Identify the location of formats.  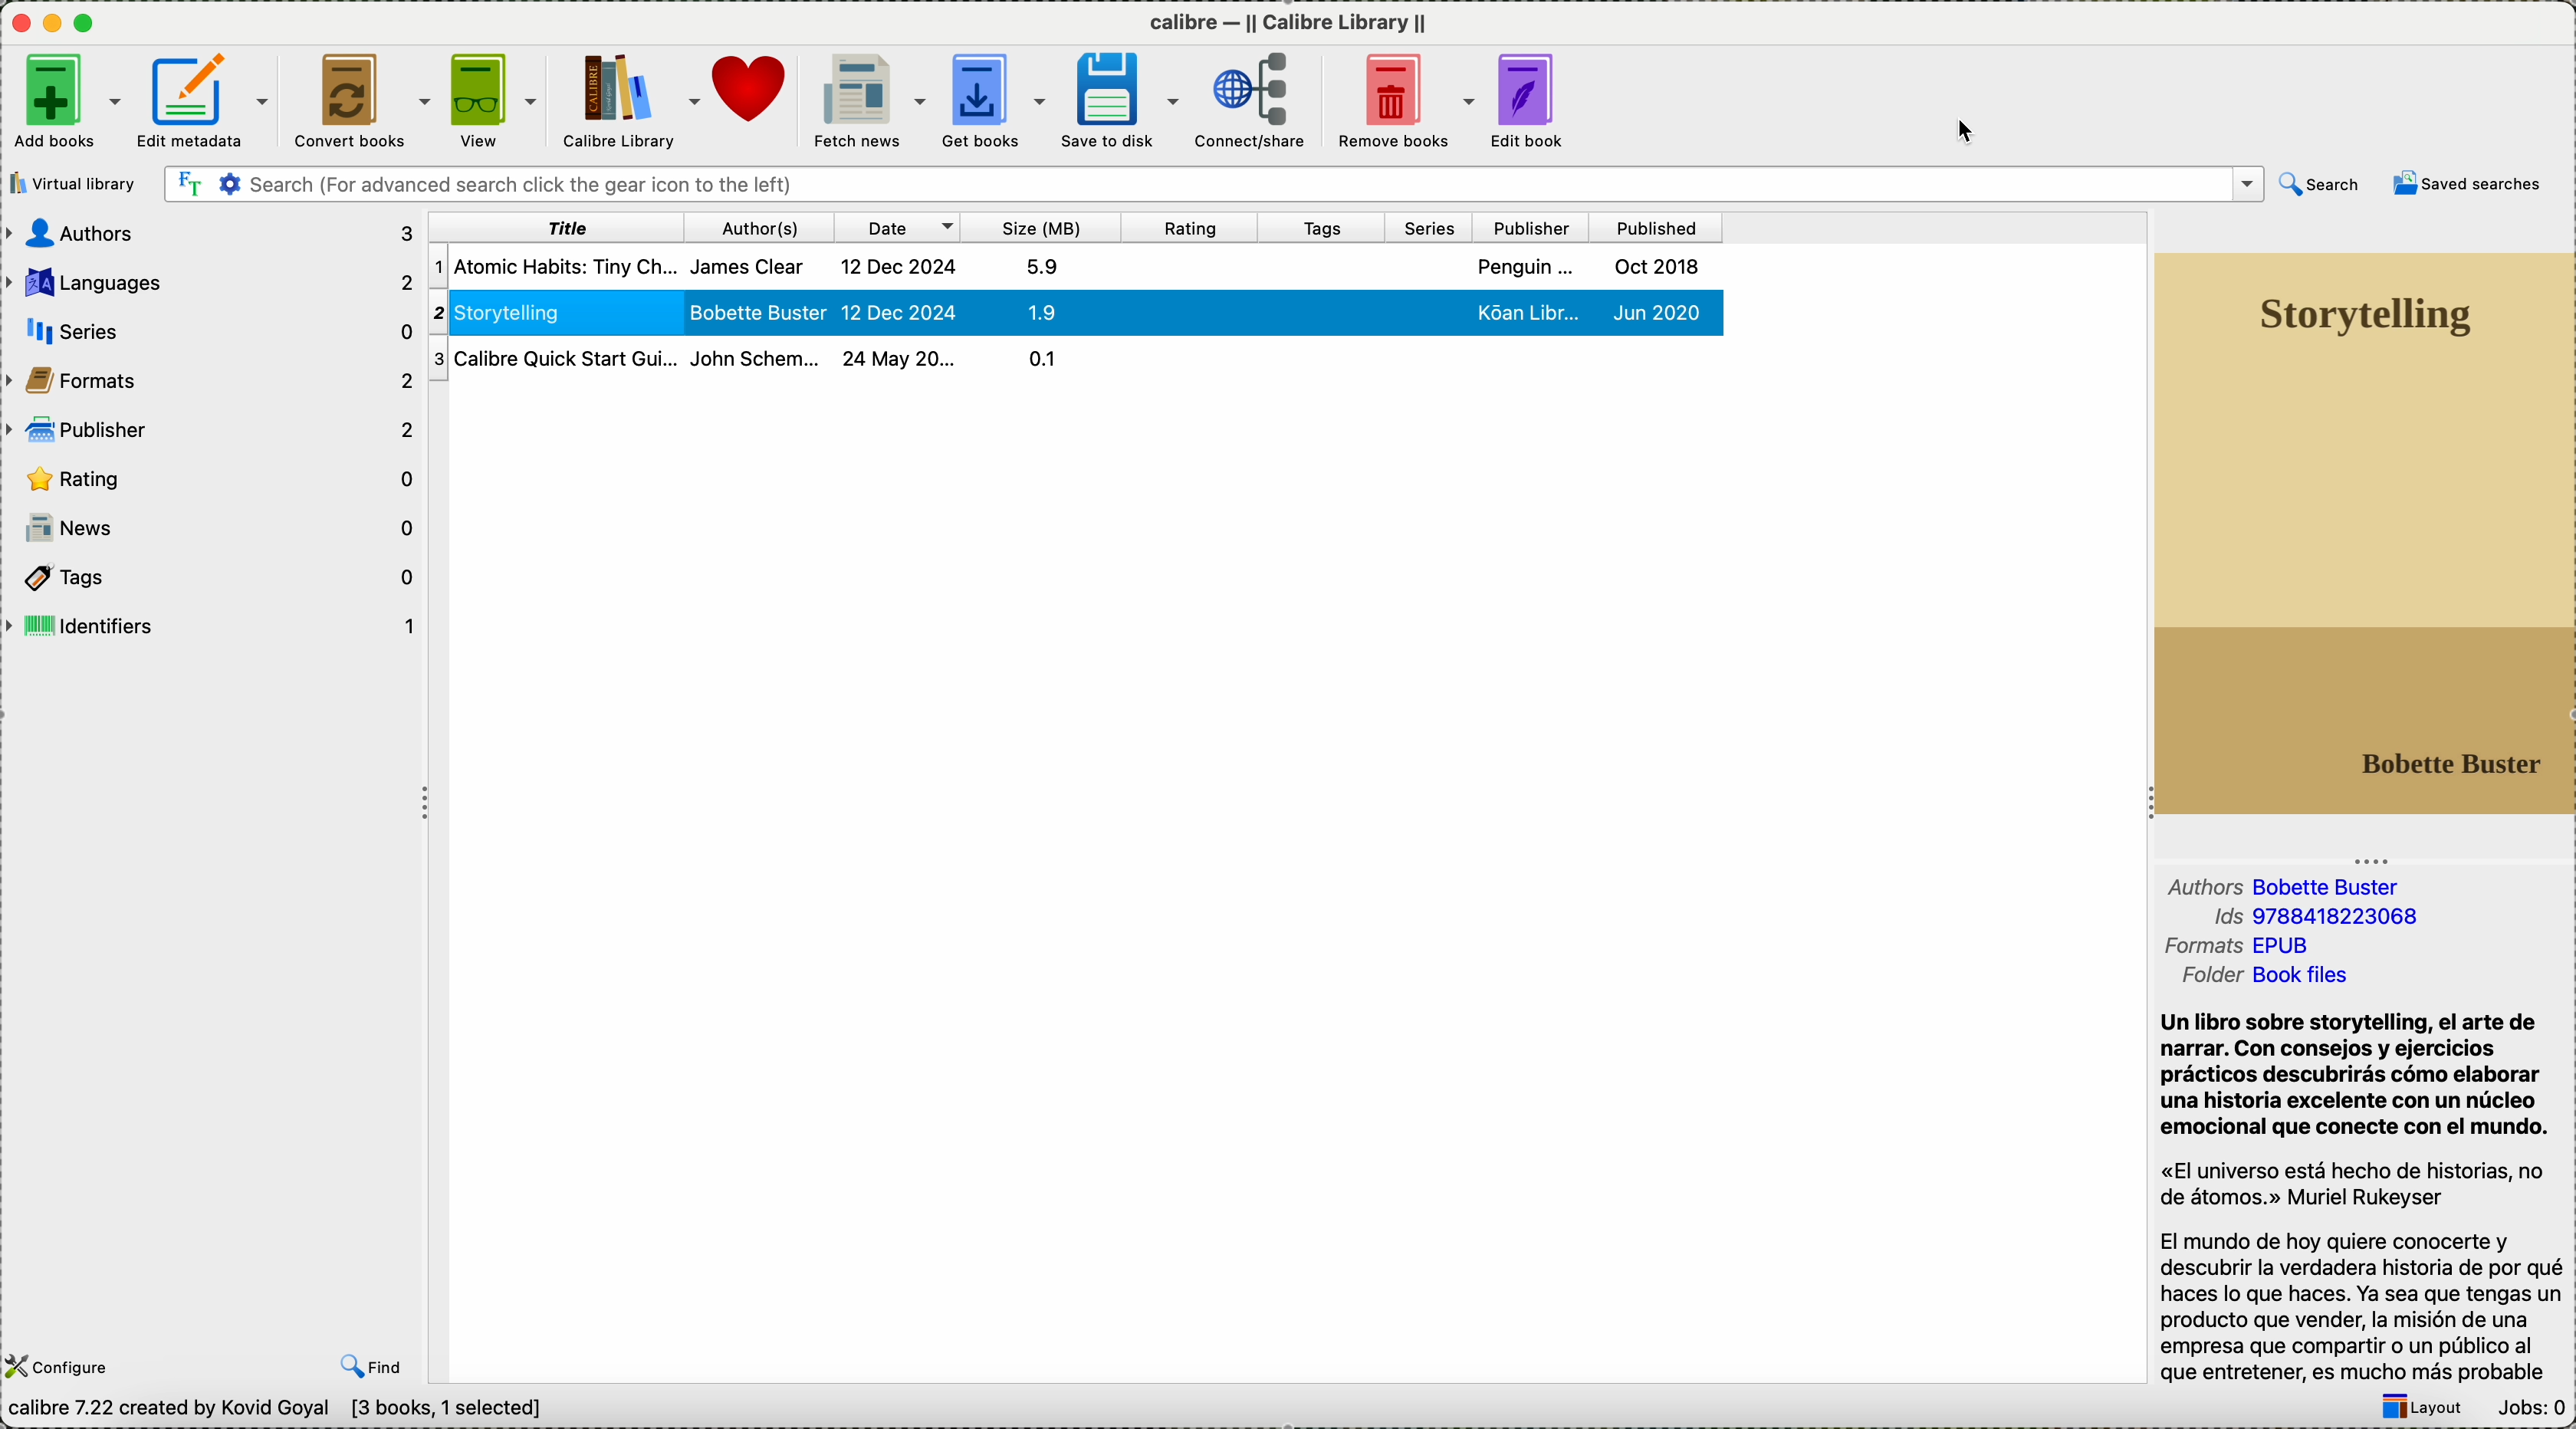
(213, 376).